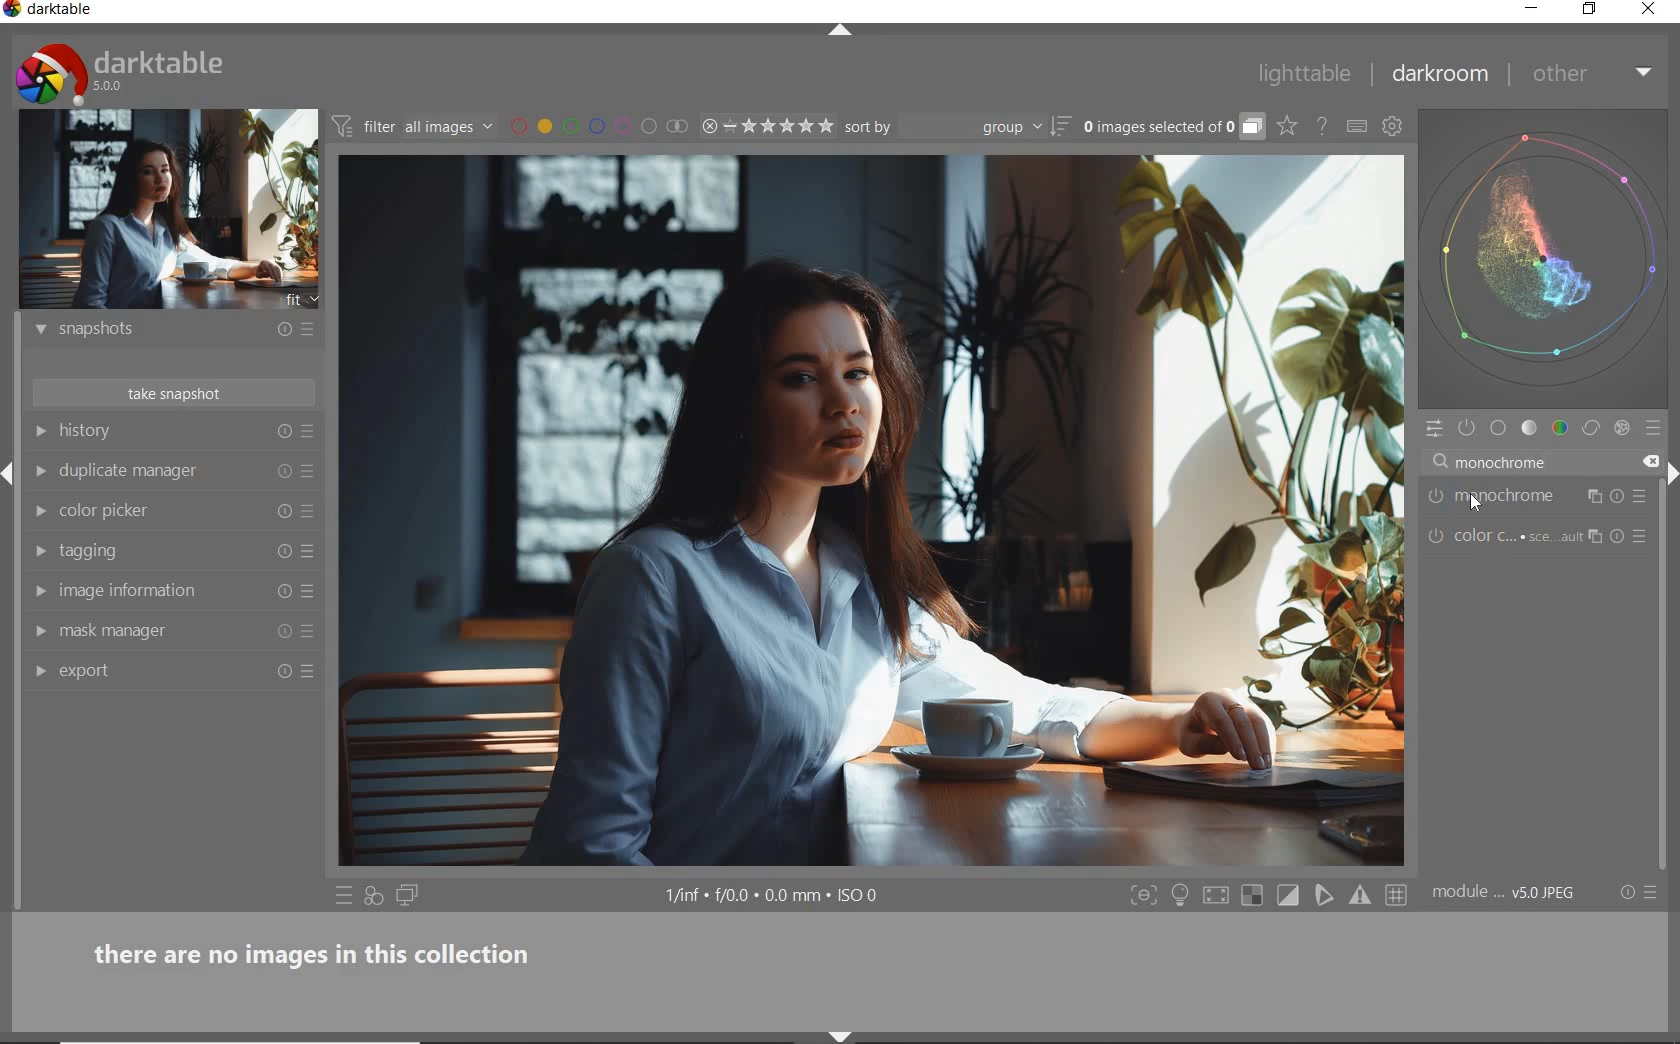 The width and height of the screenshot is (1680, 1044). I want to click on toggle softproofing, so click(1326, 898).